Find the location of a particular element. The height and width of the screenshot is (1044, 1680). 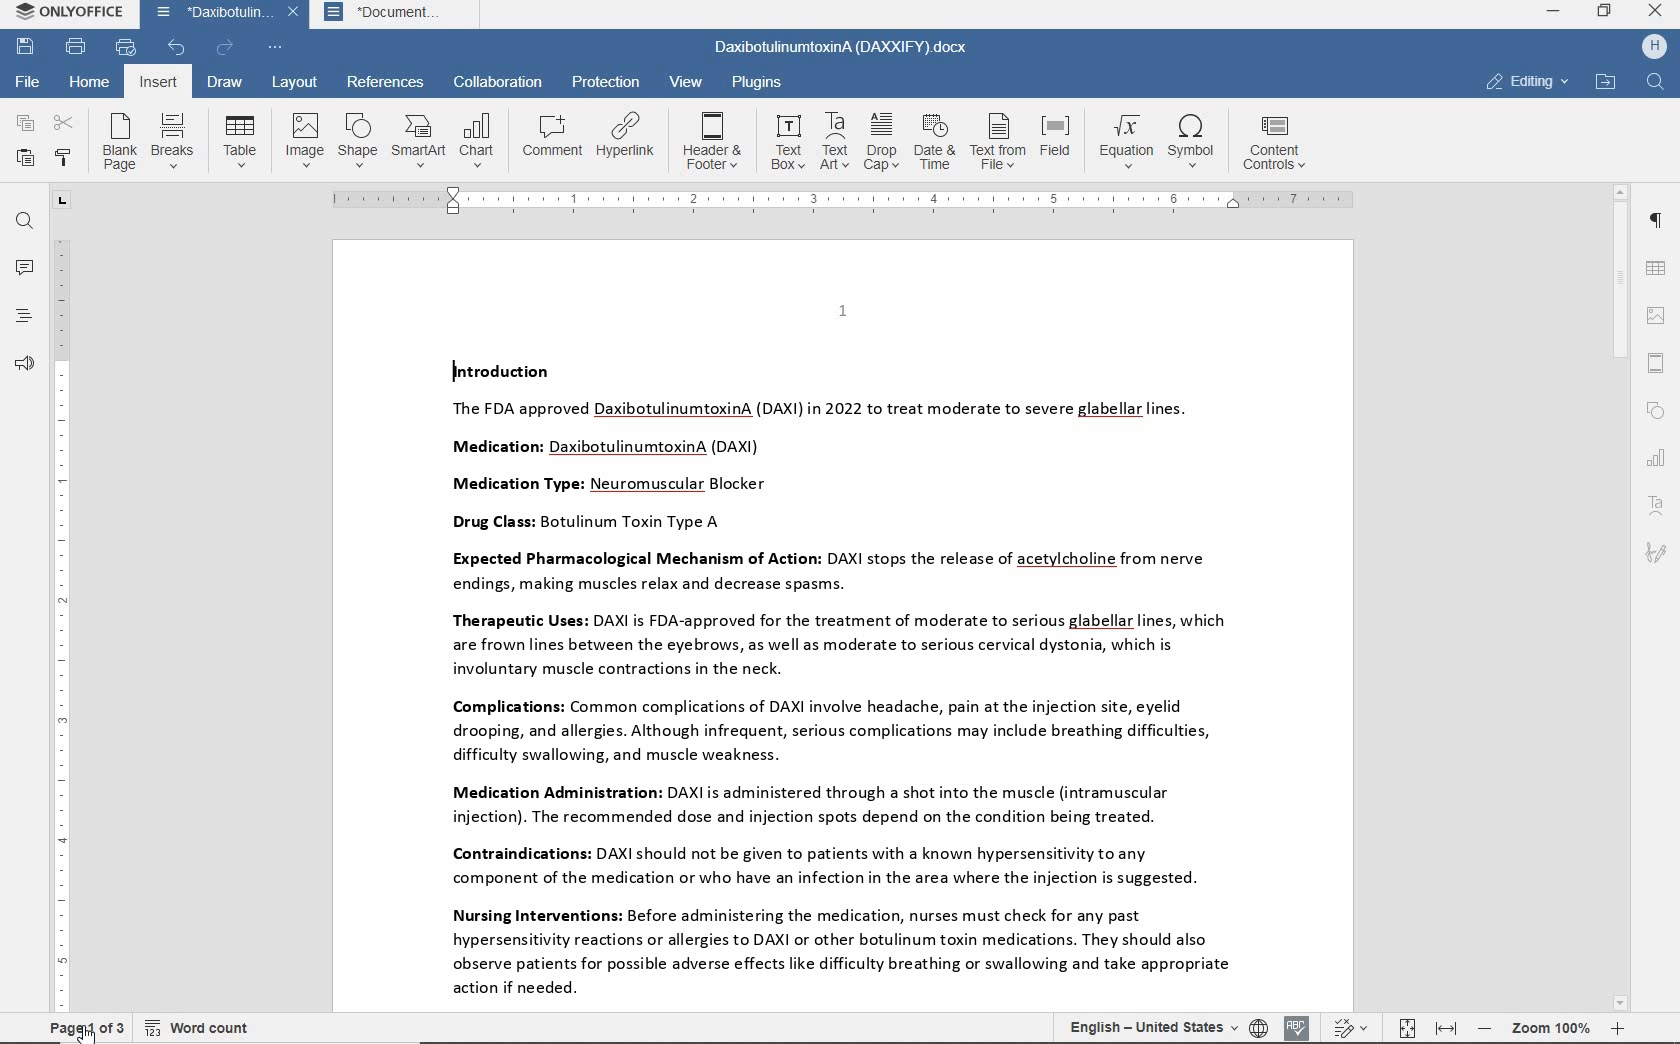

minimize is located at coordinates (1554, 10).